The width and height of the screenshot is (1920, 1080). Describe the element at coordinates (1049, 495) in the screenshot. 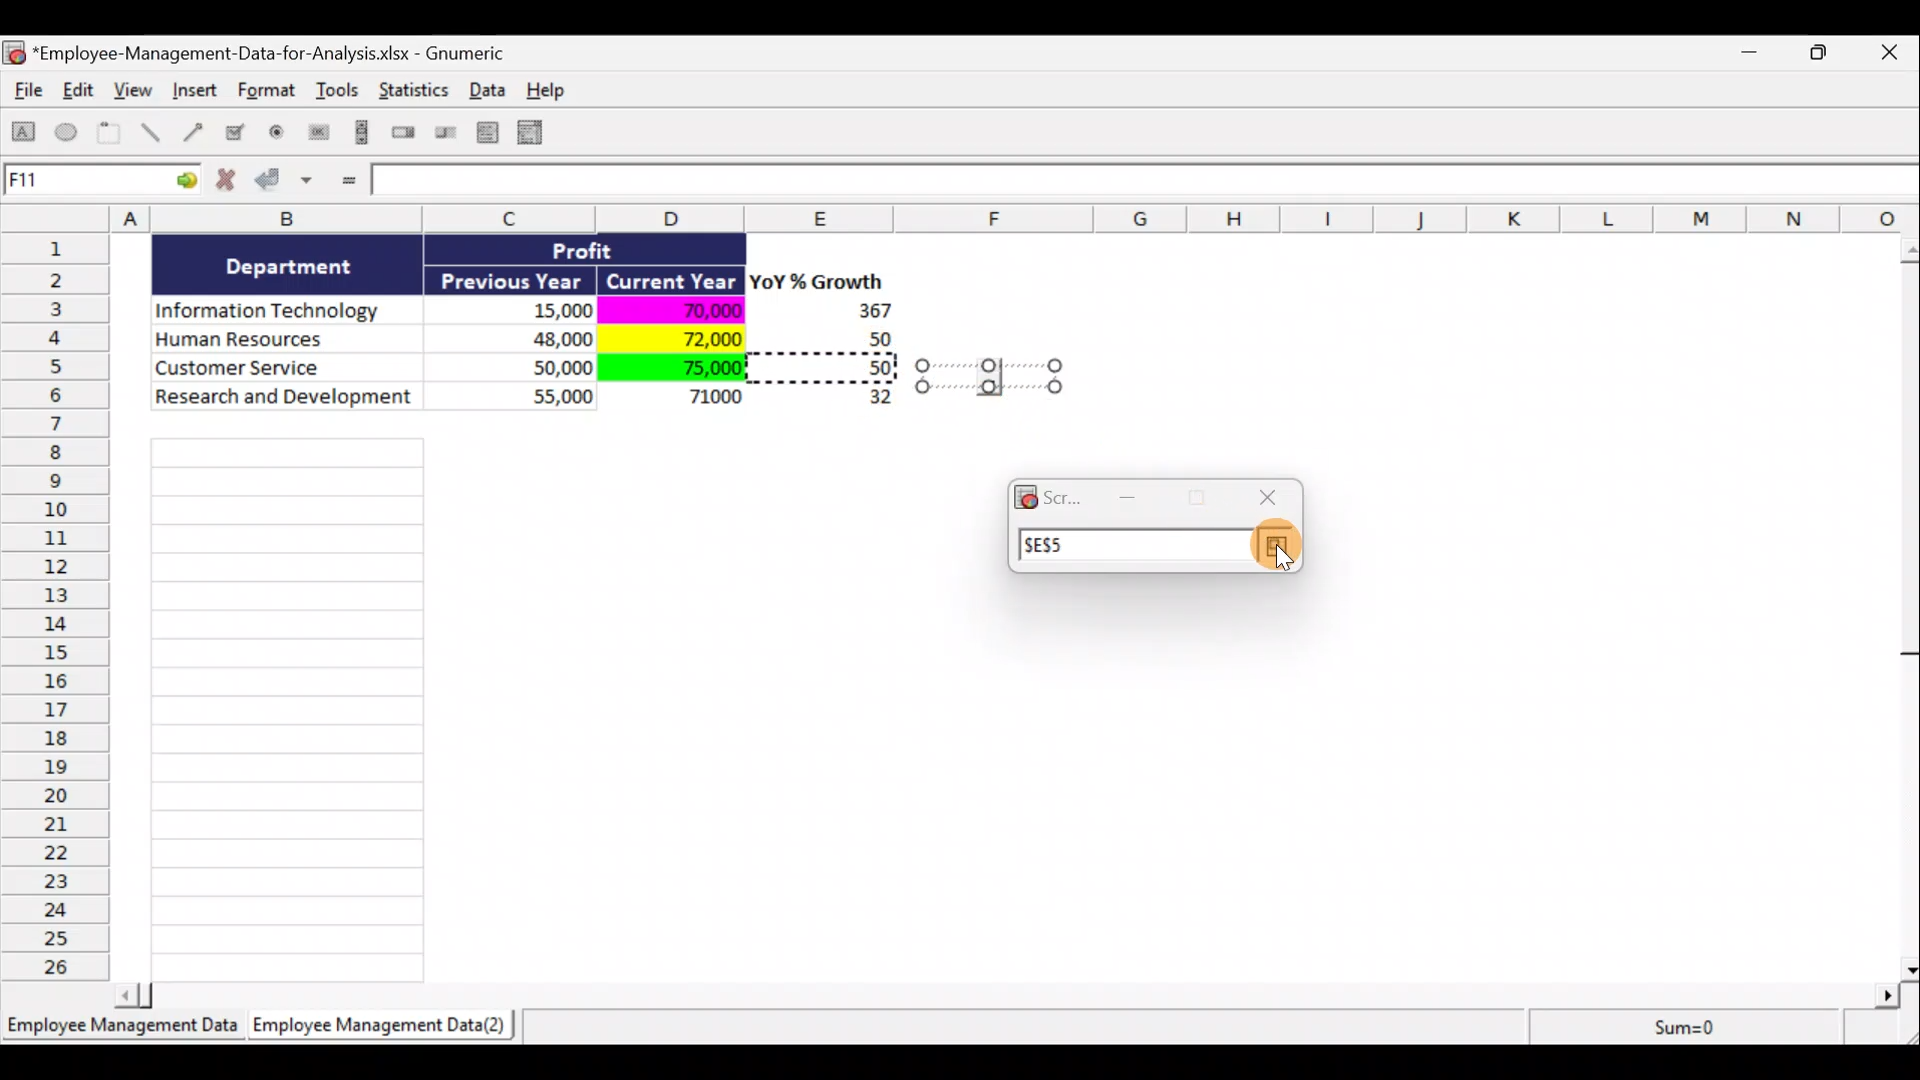

I see `Scr...` at that location.